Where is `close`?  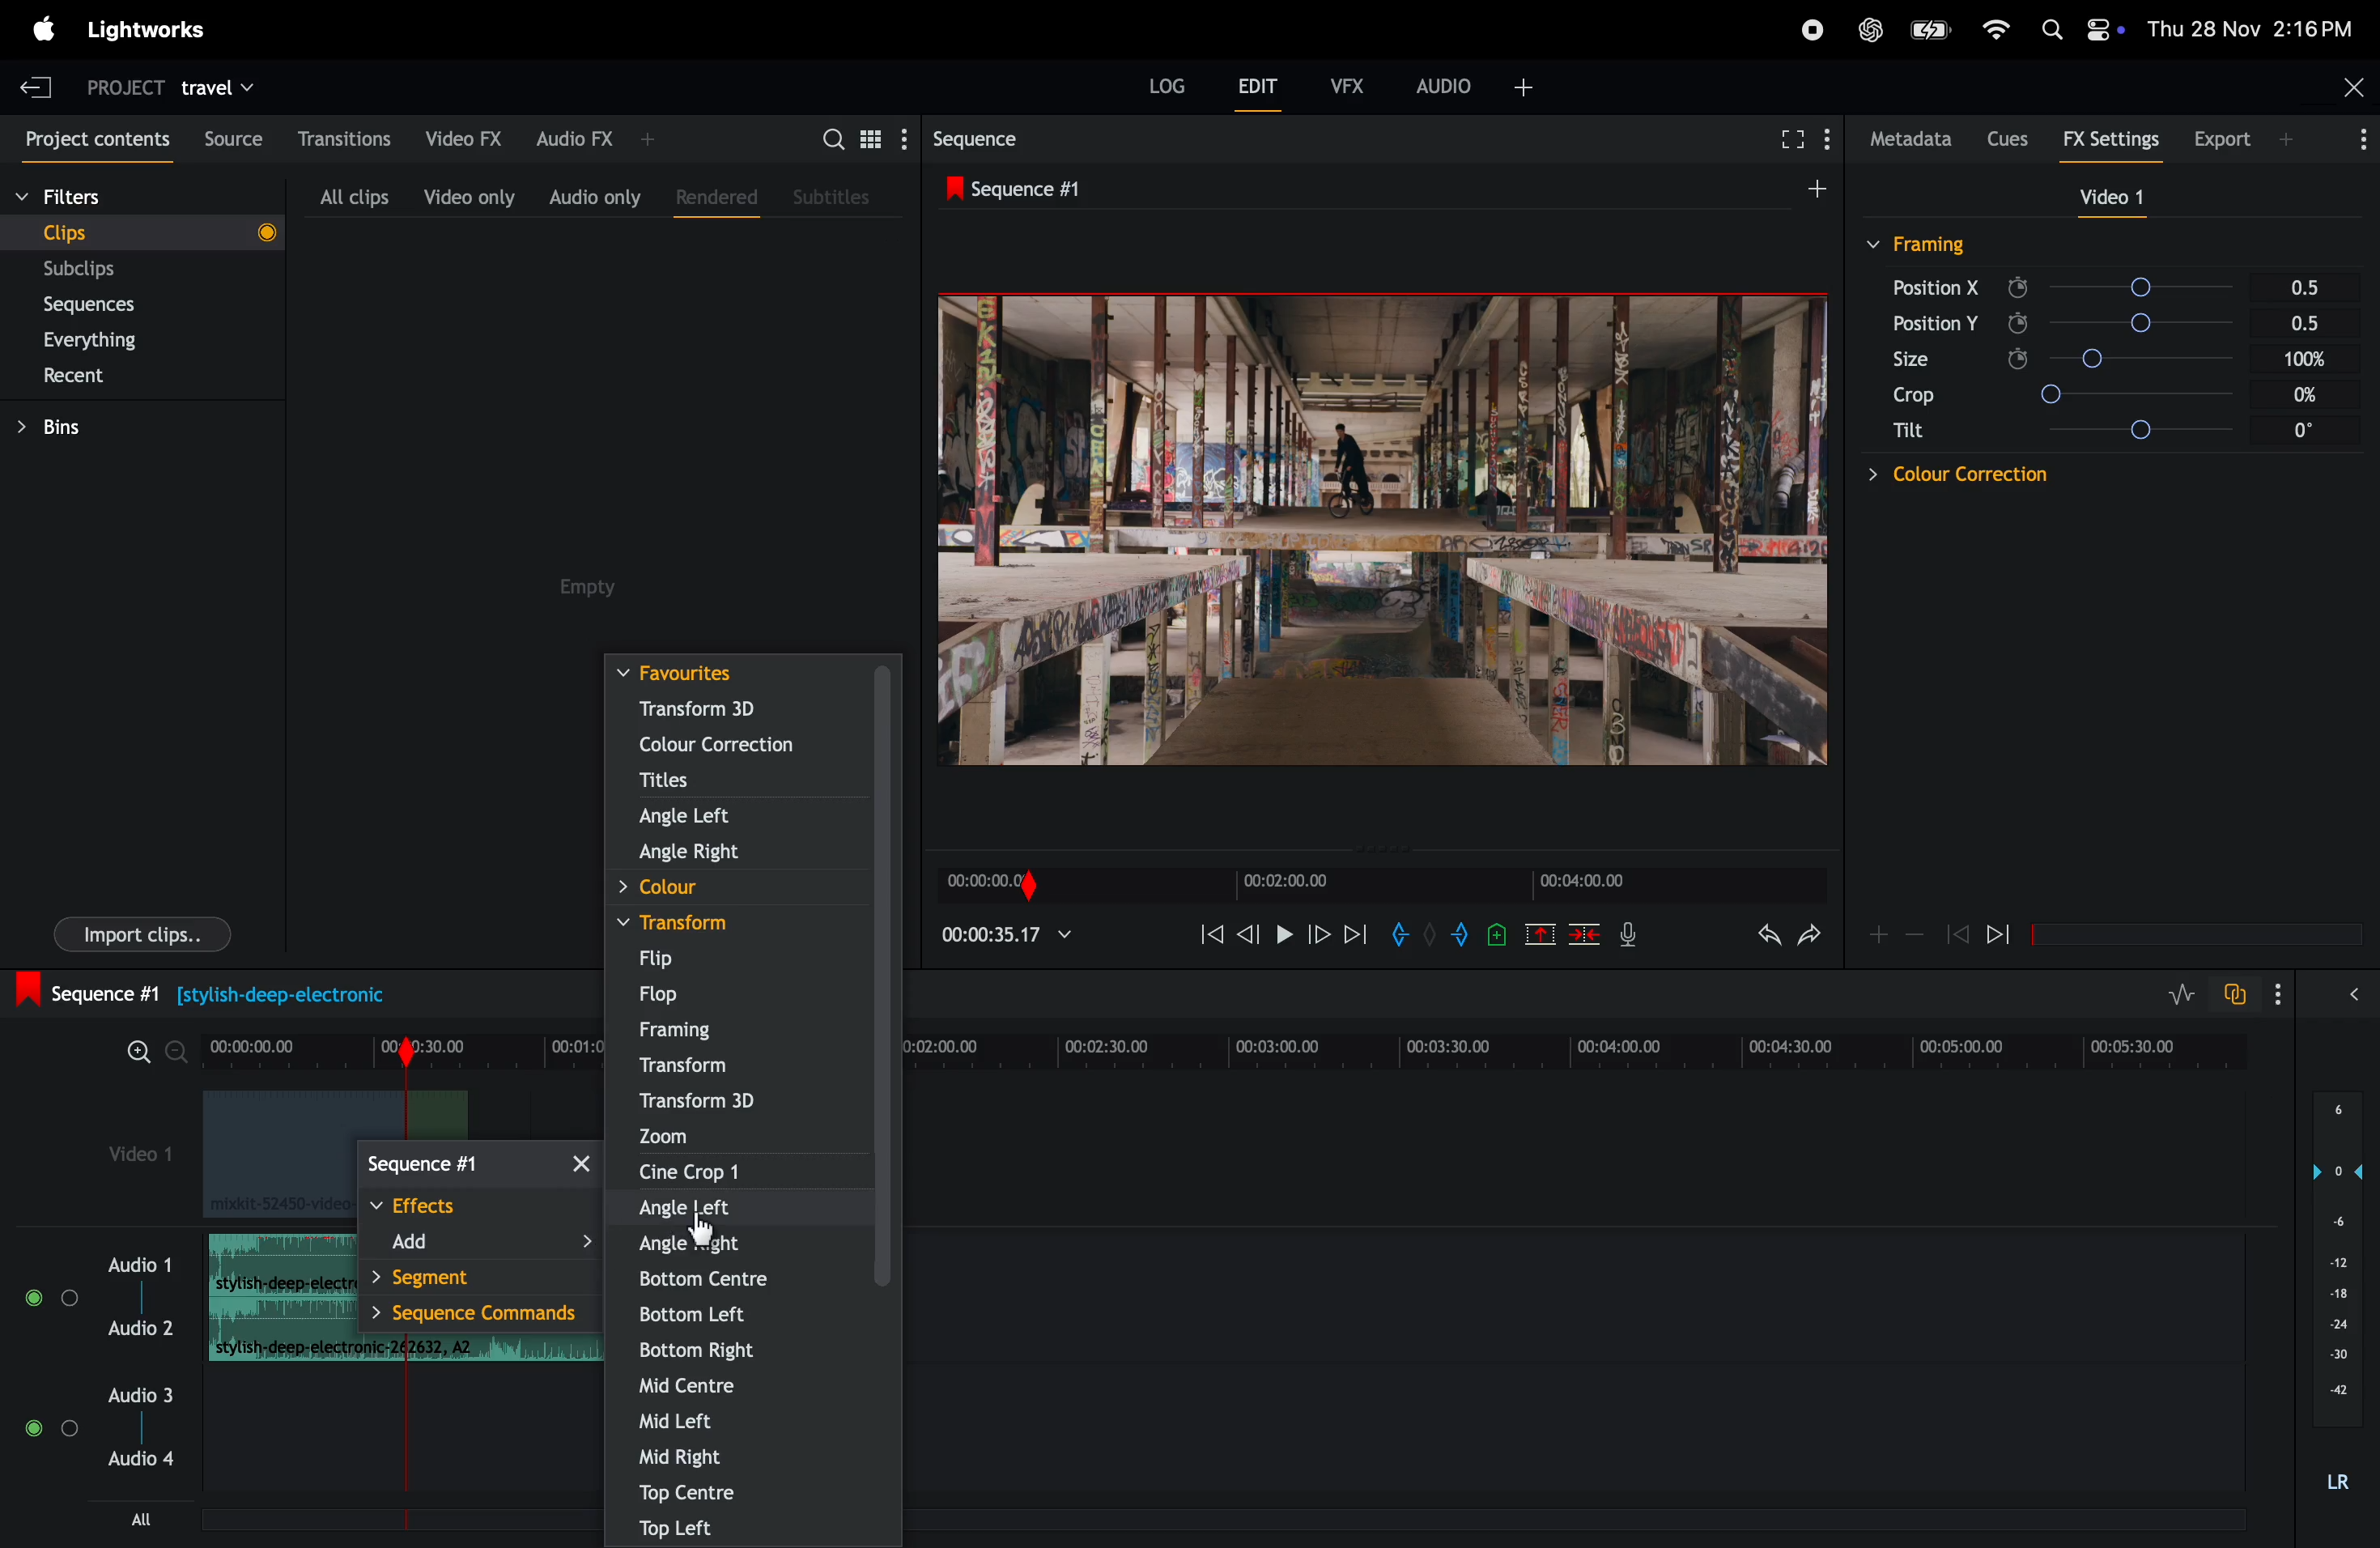 close is located at coordinates (2349, 90).